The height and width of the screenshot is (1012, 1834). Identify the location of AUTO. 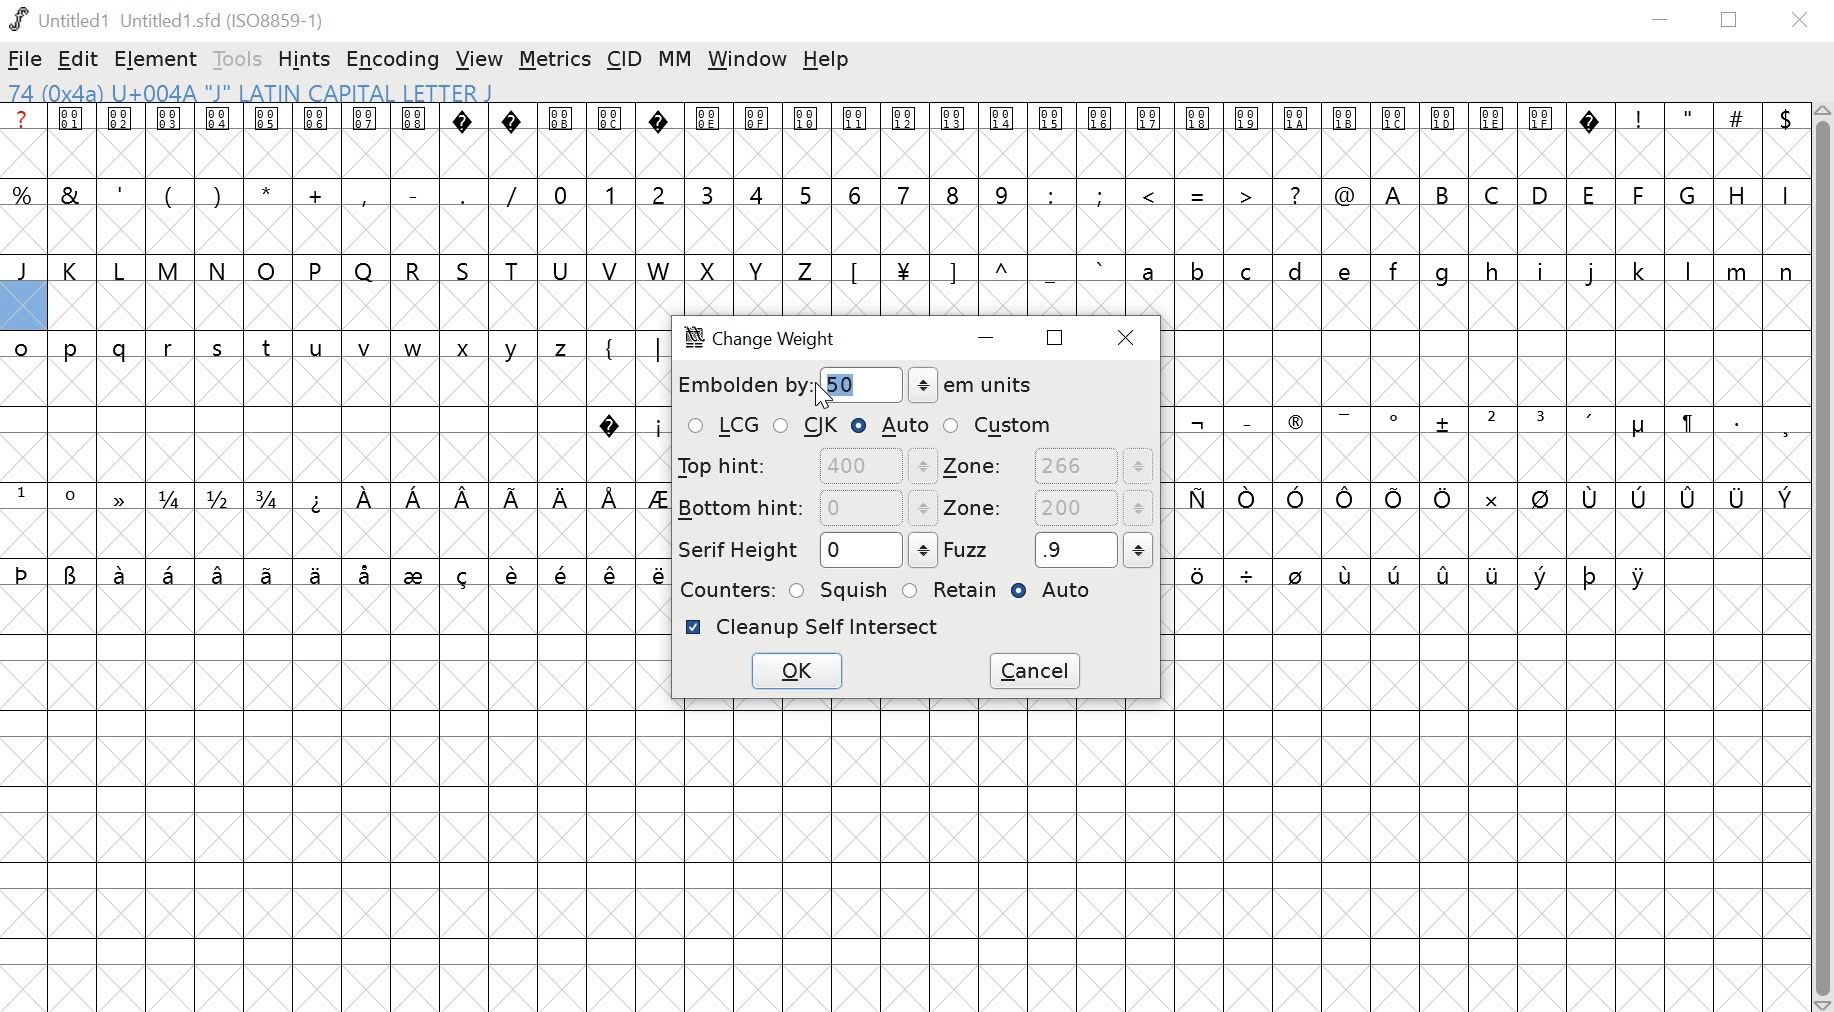
(1059, 593).